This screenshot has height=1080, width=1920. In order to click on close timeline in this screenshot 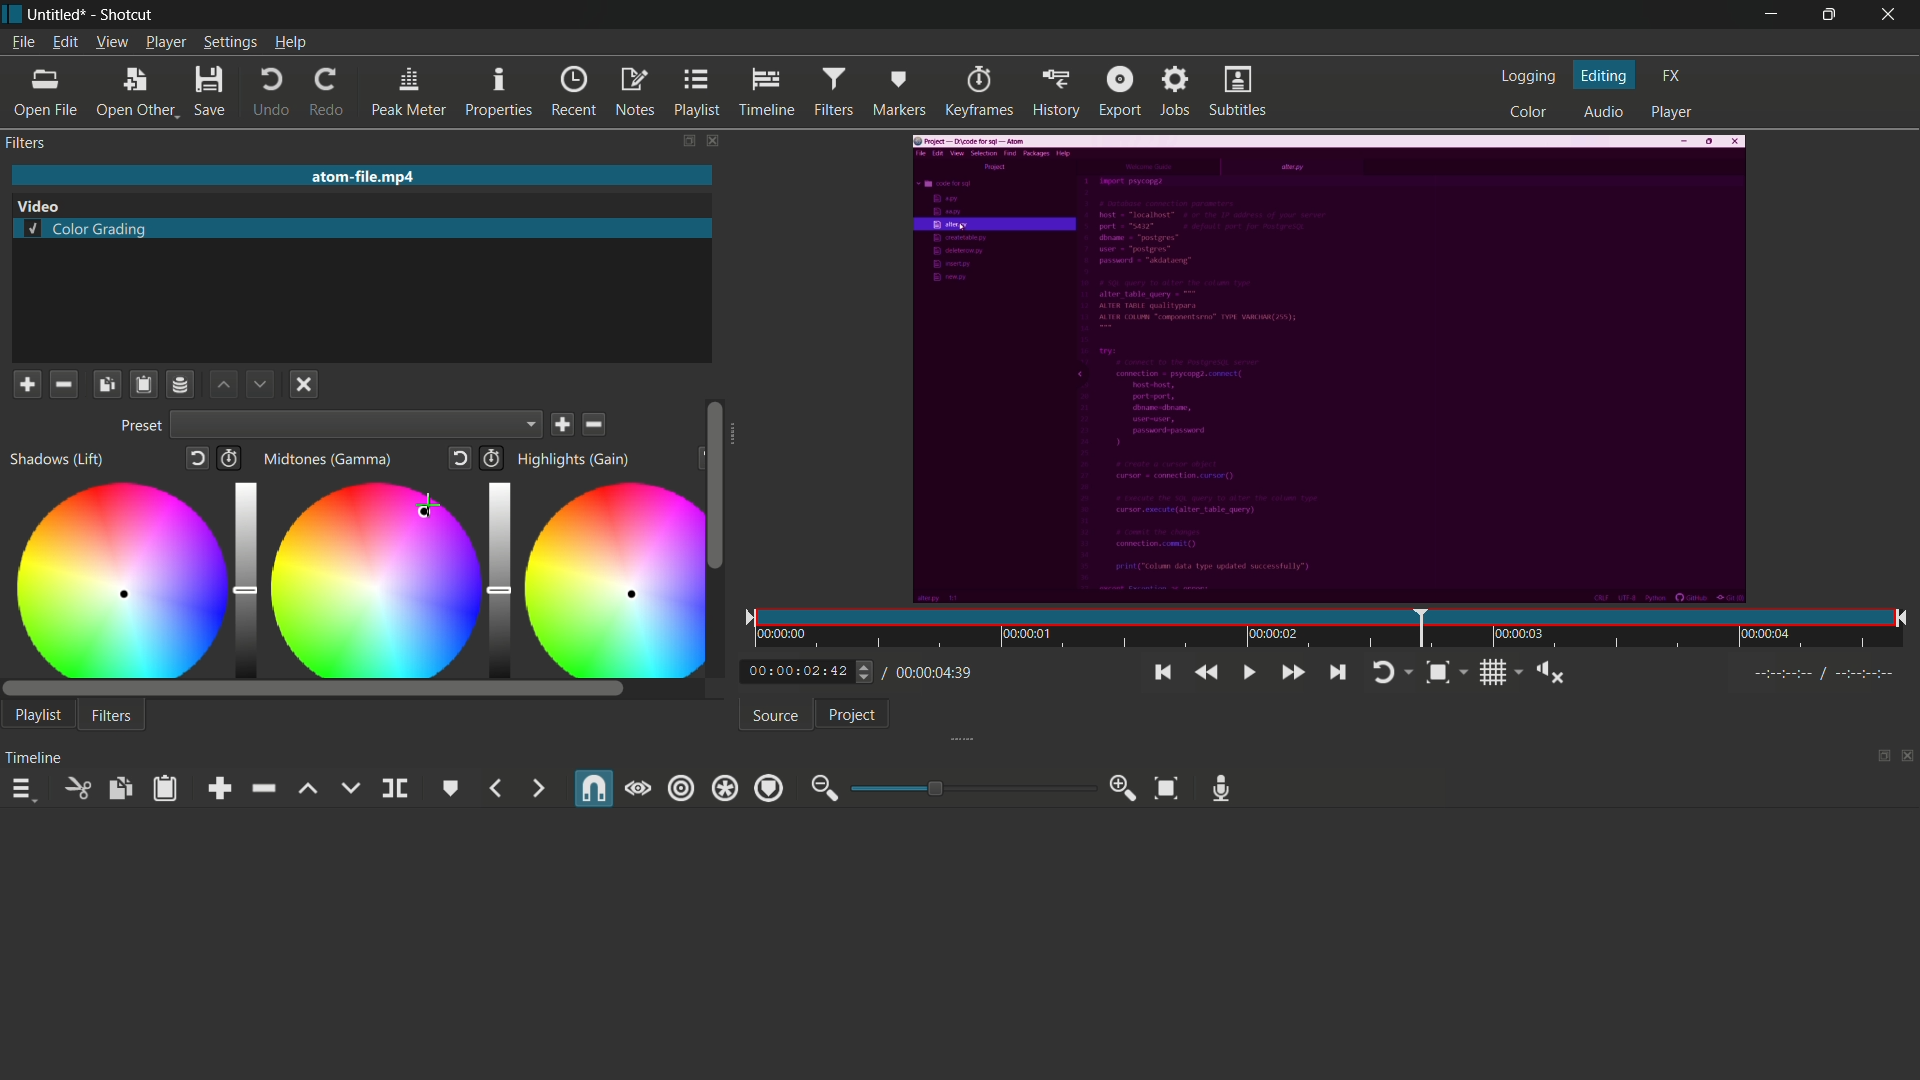, I will do `click(1908, 757)`.